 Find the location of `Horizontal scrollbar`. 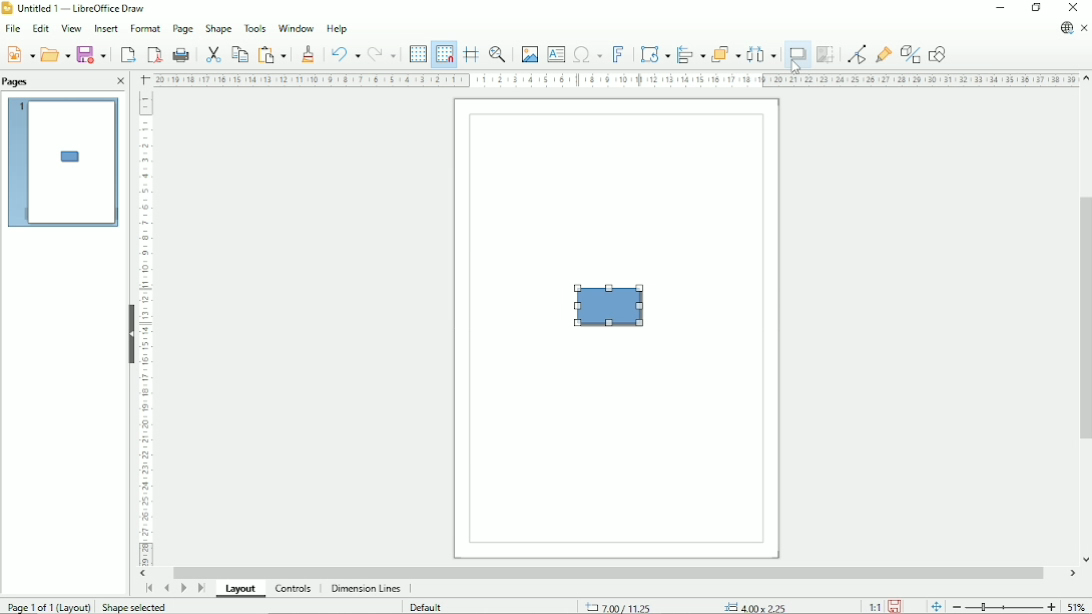

Horizontal scrollbar is located at coordinates (611, 572).